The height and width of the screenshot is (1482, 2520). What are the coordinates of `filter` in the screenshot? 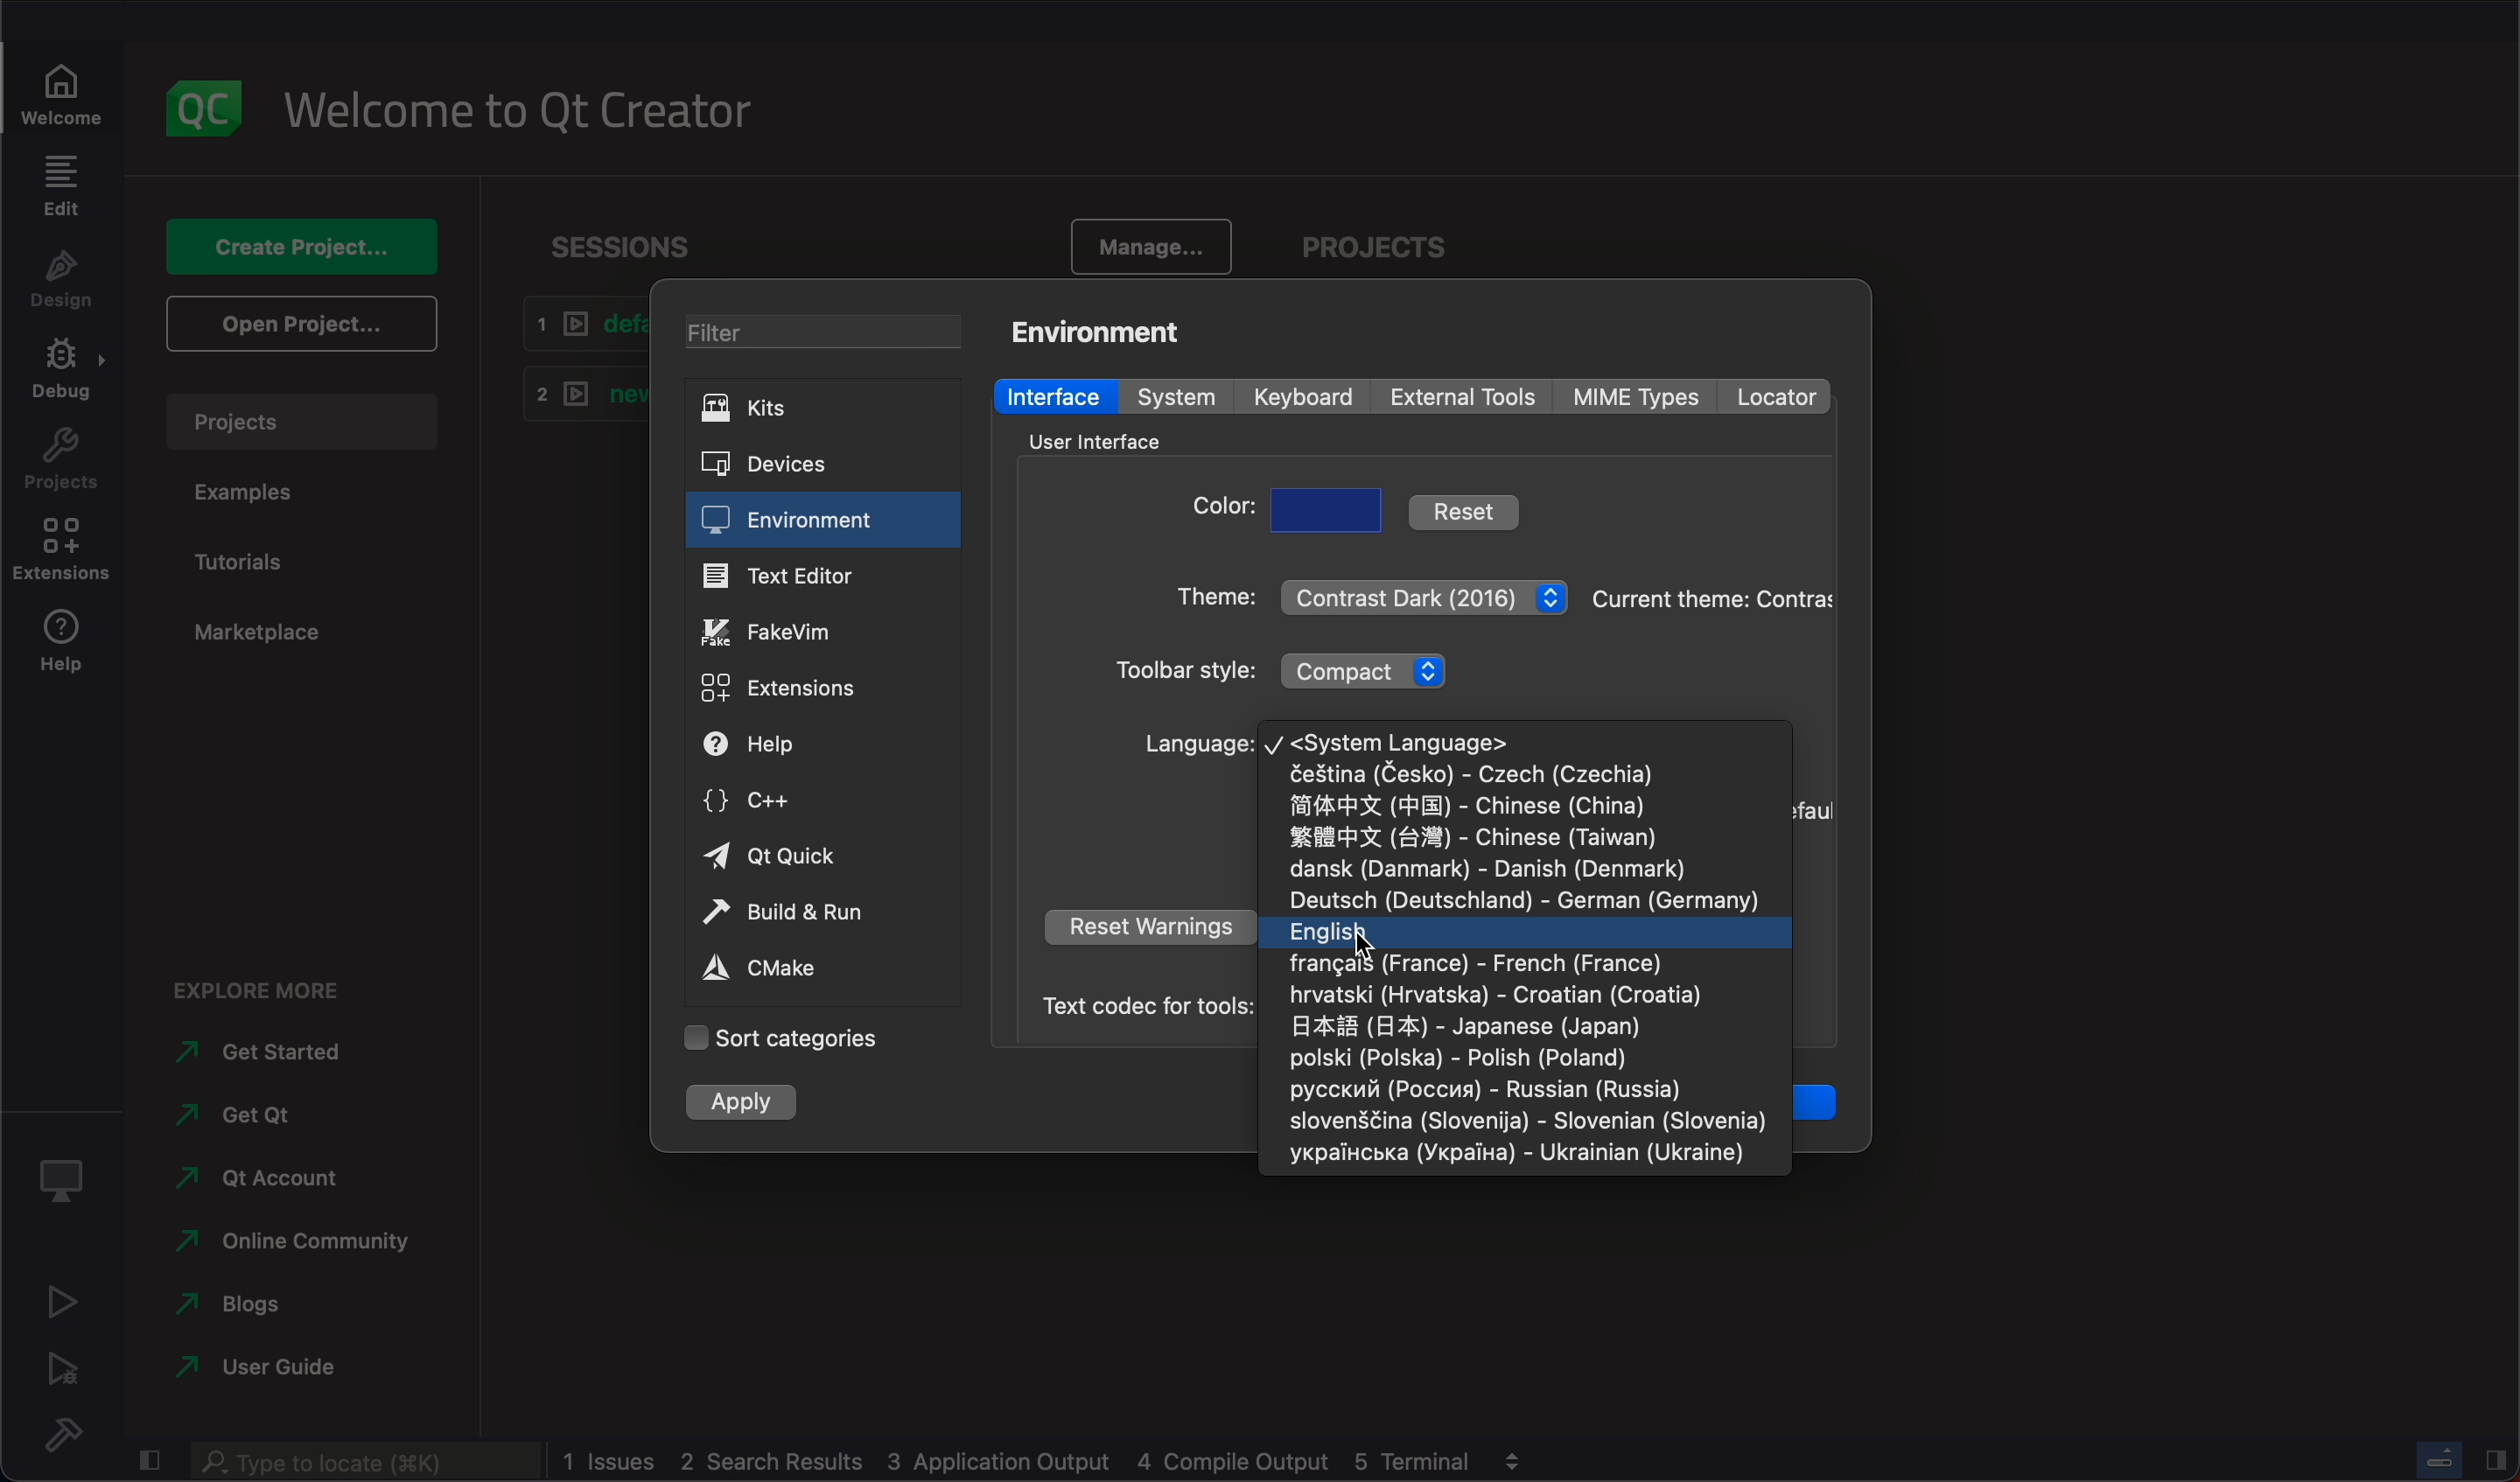 It's located at (821, 331).